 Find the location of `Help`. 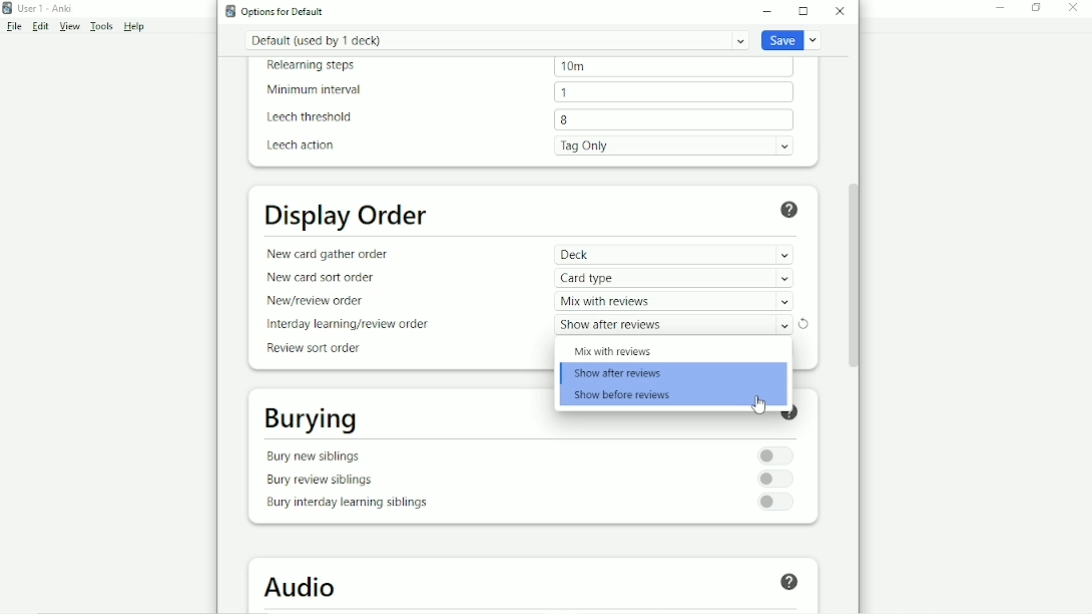

Help is located at coordinates (135, 27).